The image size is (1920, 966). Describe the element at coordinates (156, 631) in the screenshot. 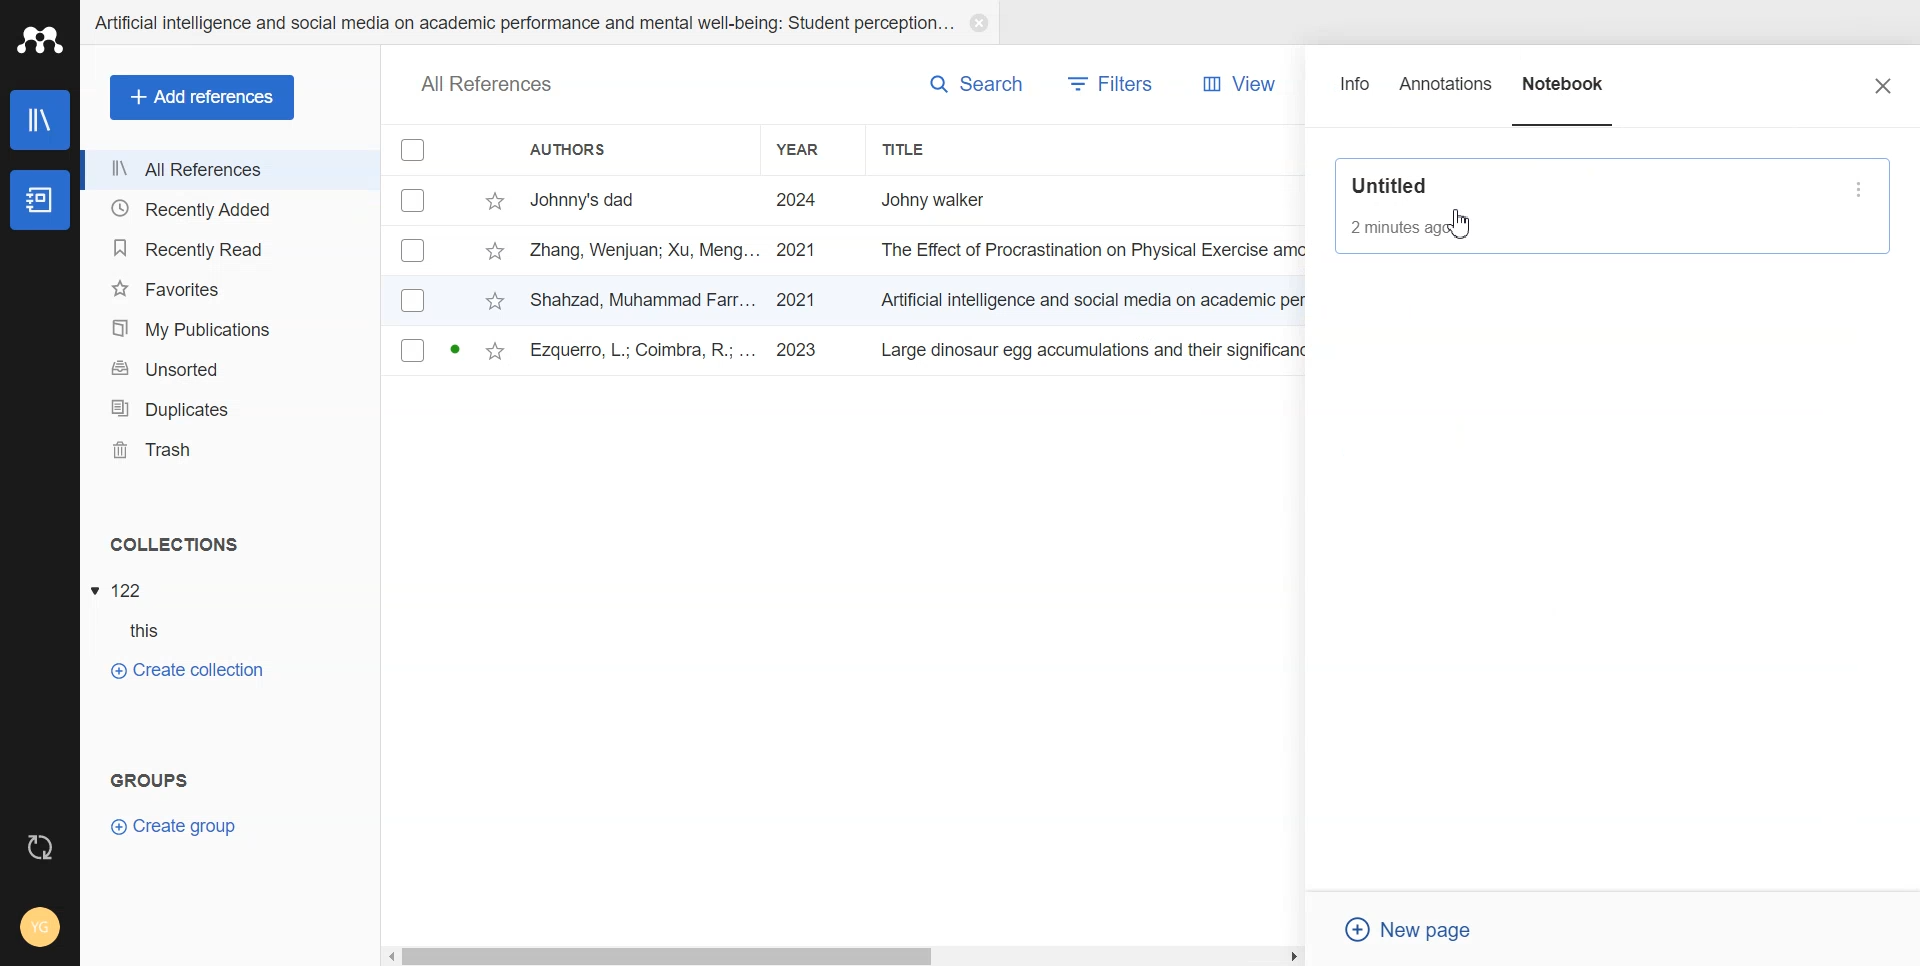

I see `this` at that location.